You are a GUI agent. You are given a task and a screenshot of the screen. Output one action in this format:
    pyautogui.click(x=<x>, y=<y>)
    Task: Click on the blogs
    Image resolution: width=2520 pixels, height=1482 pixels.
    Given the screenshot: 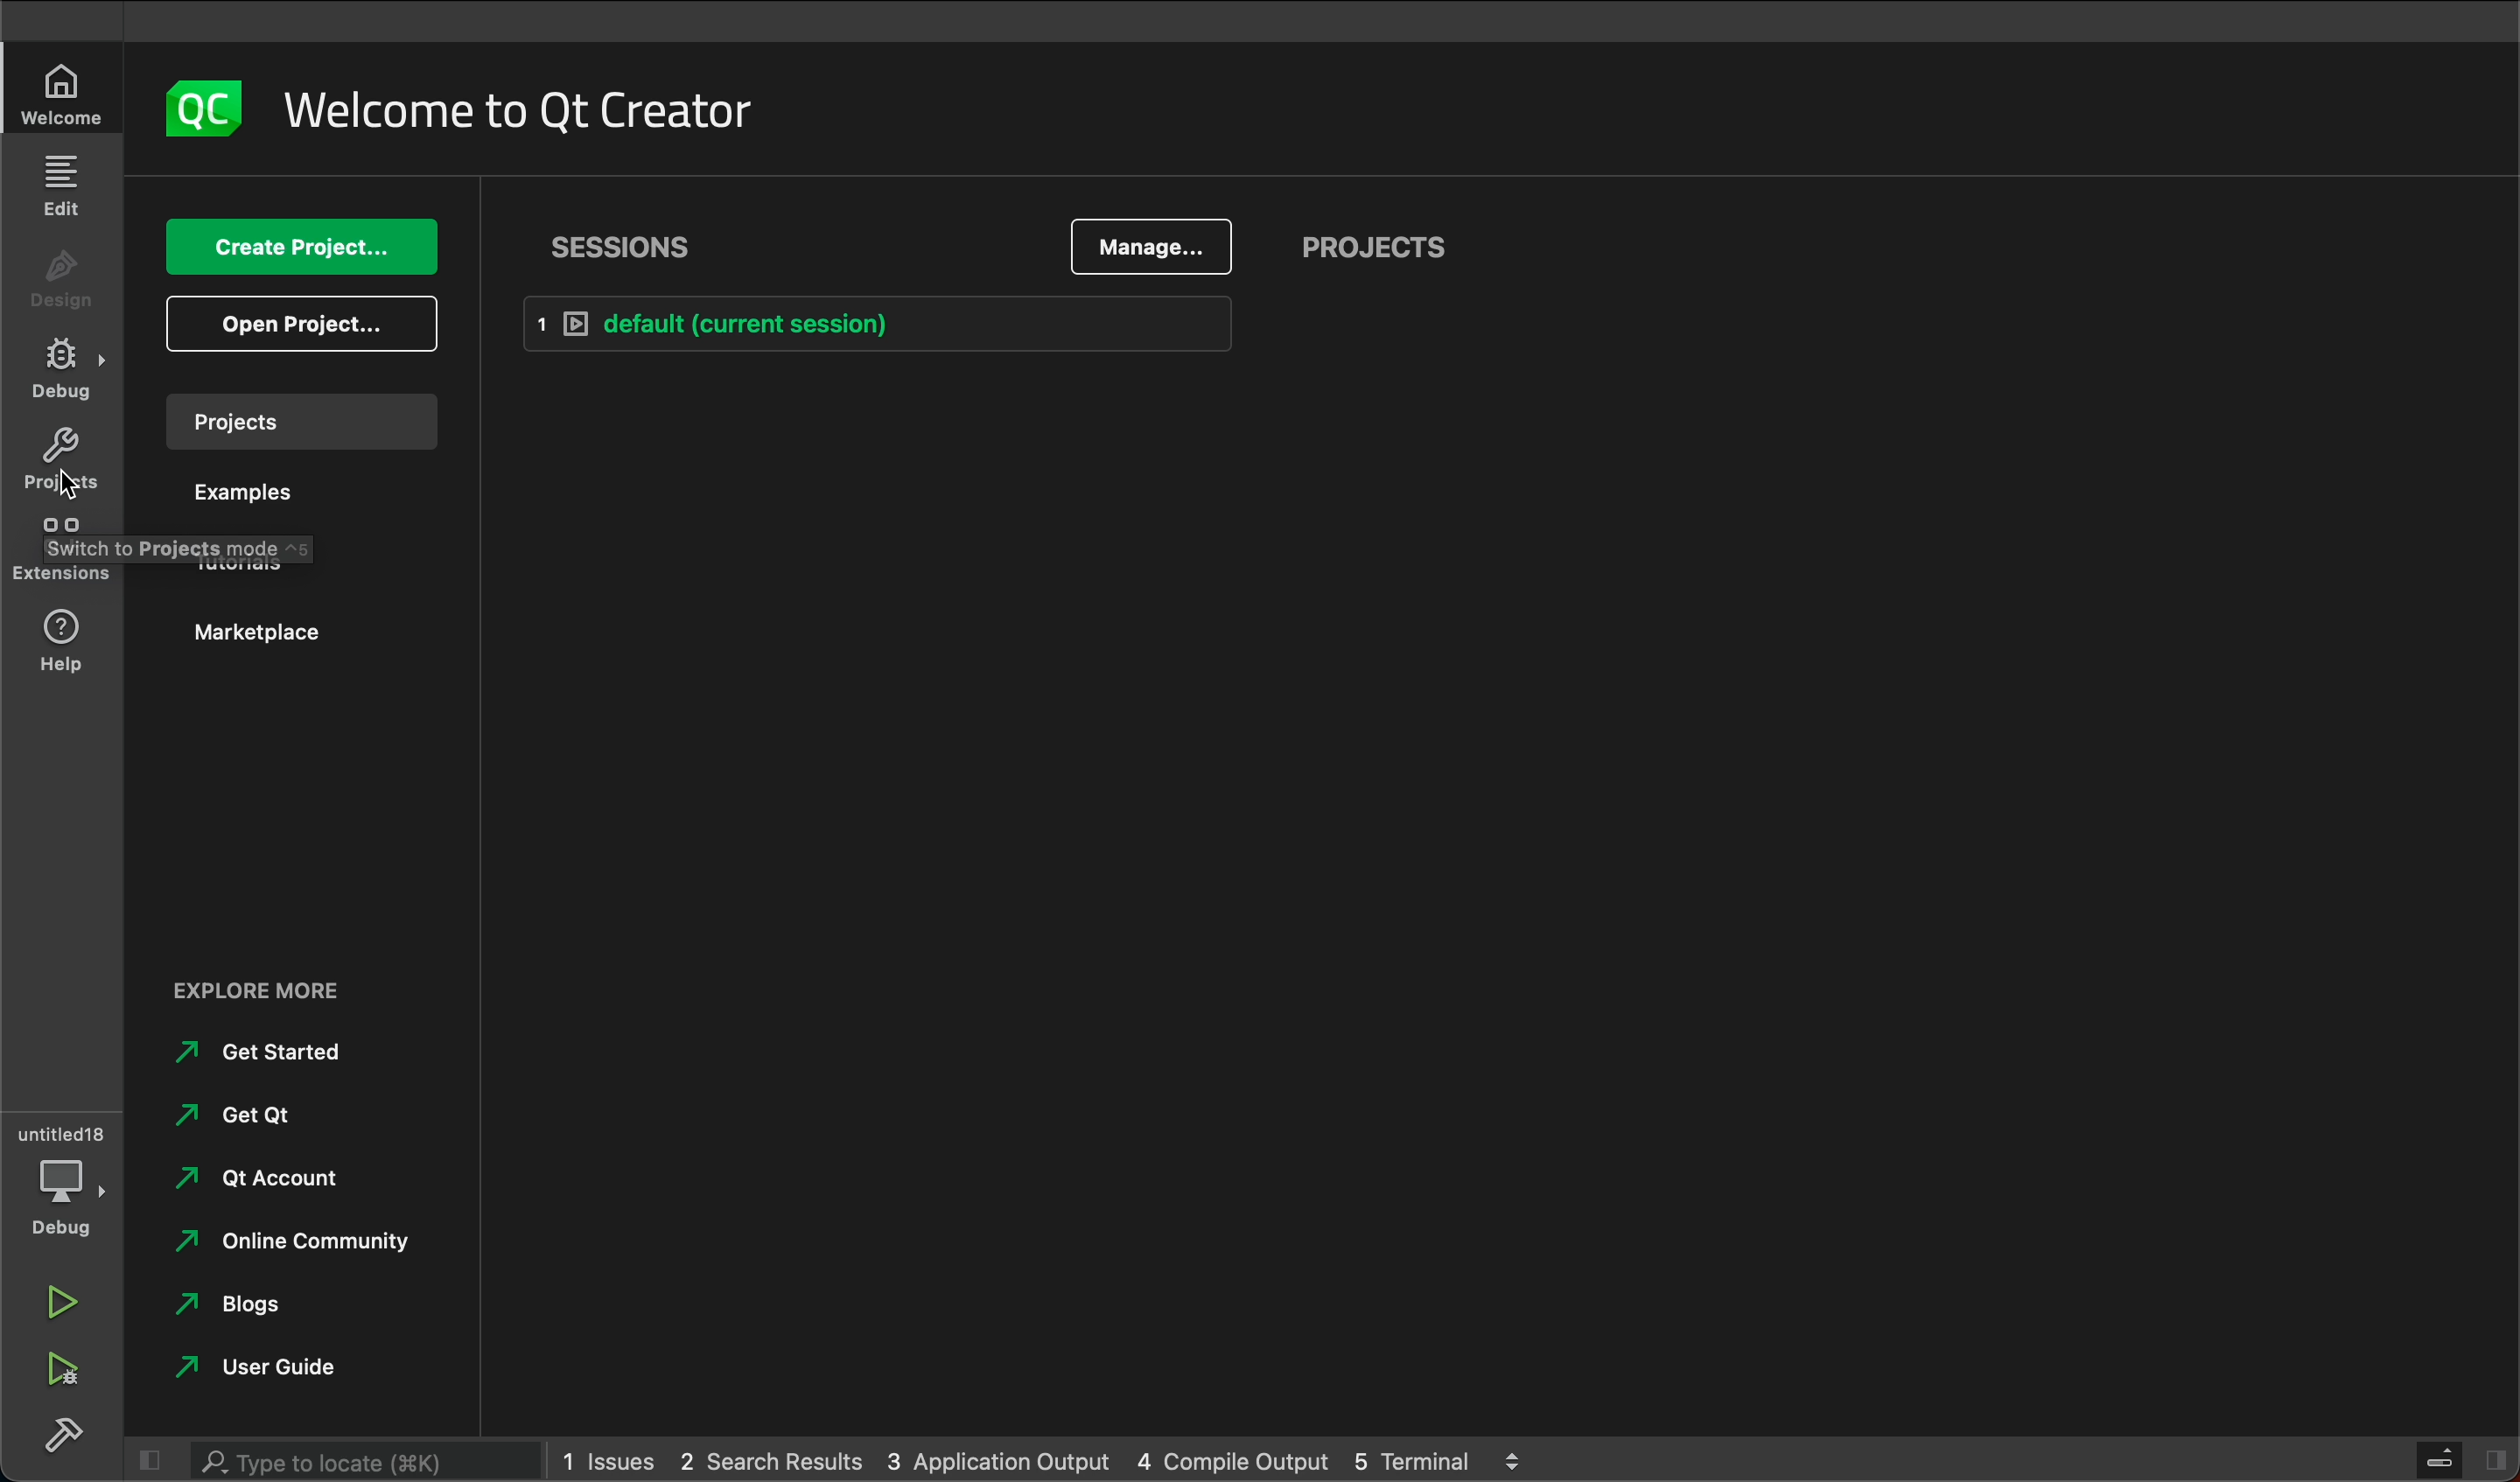 What is the action you would take?
    pyautogui.click(x=246, y=1299)
    